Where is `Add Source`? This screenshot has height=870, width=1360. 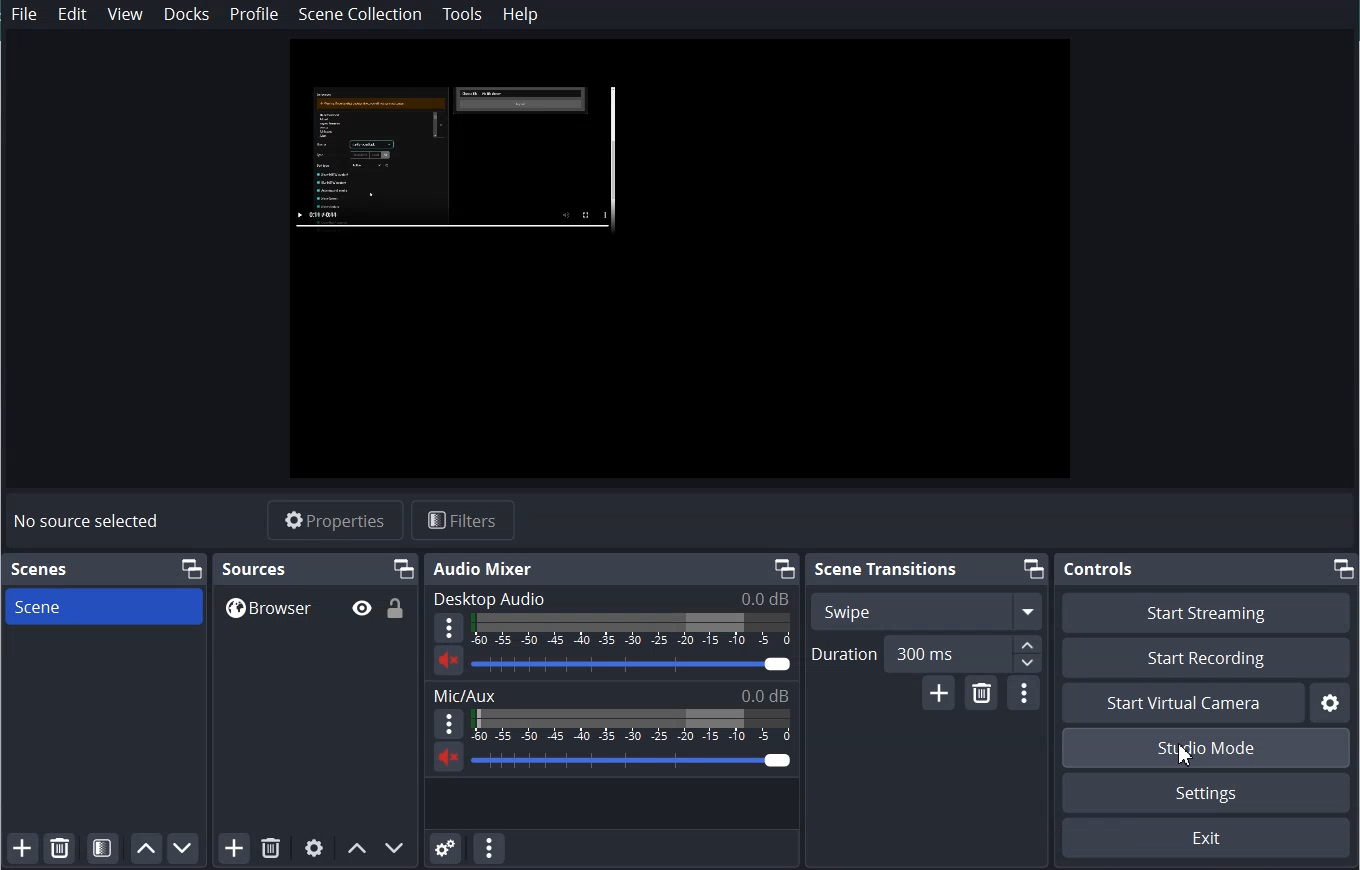 Add Source is located at coordinates (233, 848).